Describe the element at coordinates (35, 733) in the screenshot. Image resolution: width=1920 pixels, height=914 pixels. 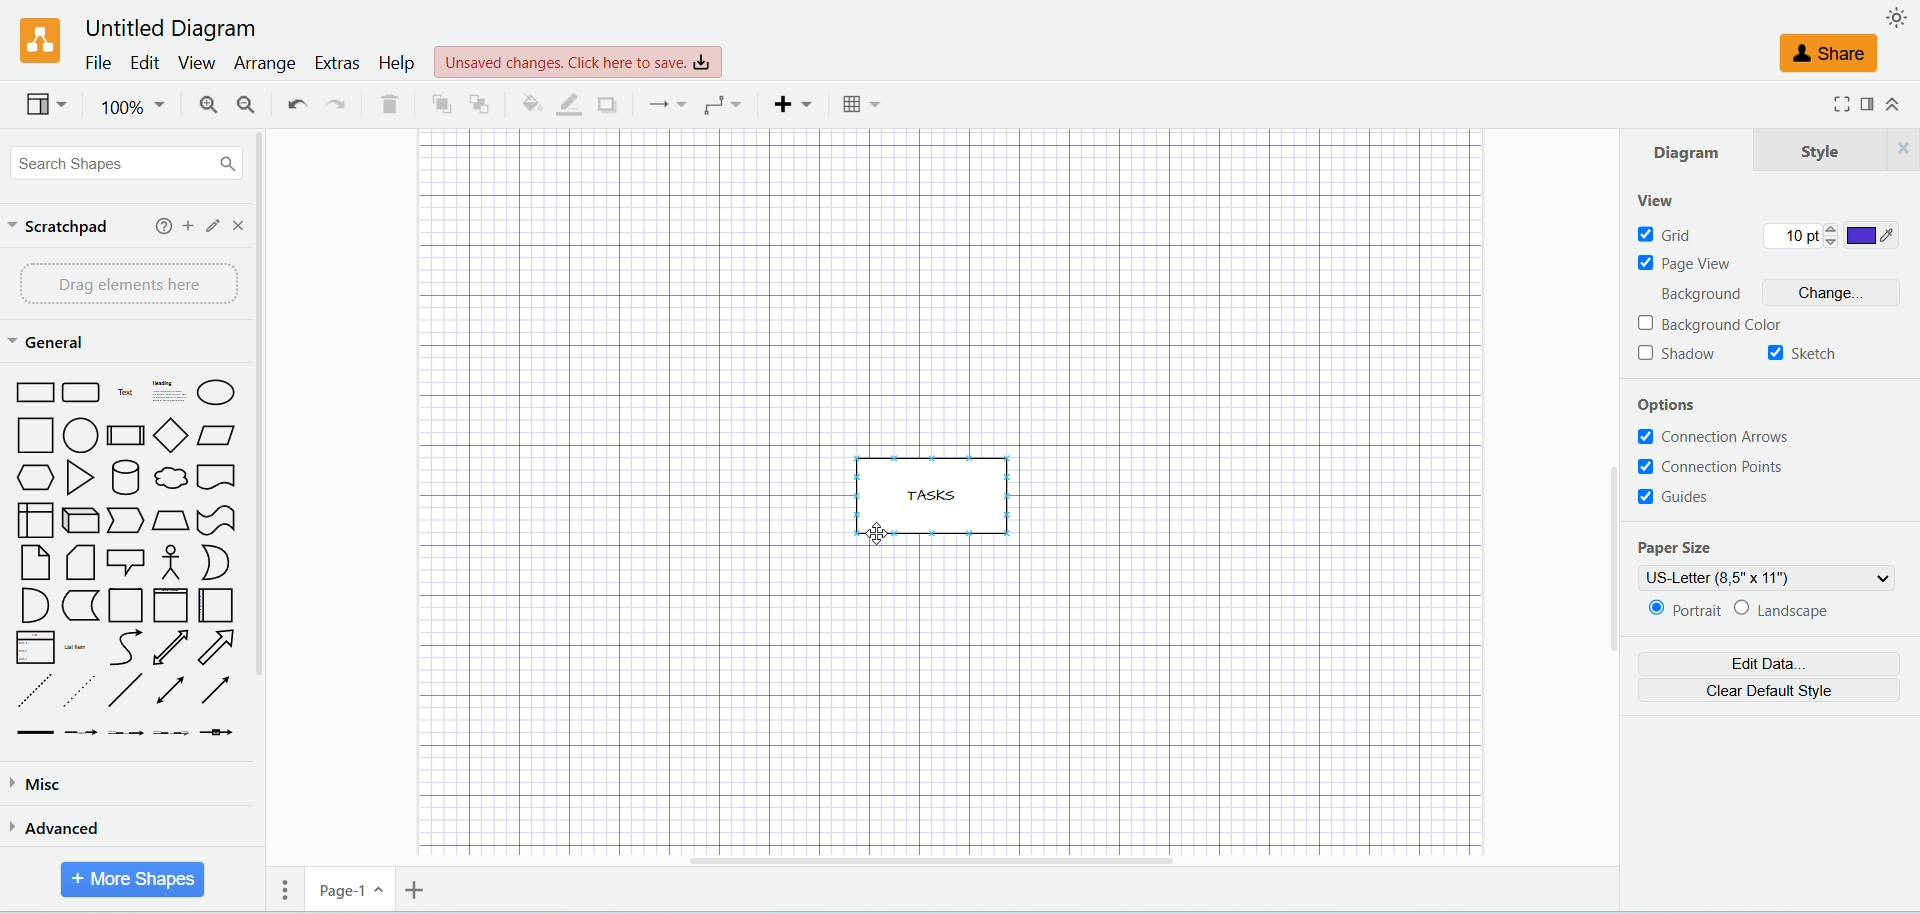
I see `Link` at that location.